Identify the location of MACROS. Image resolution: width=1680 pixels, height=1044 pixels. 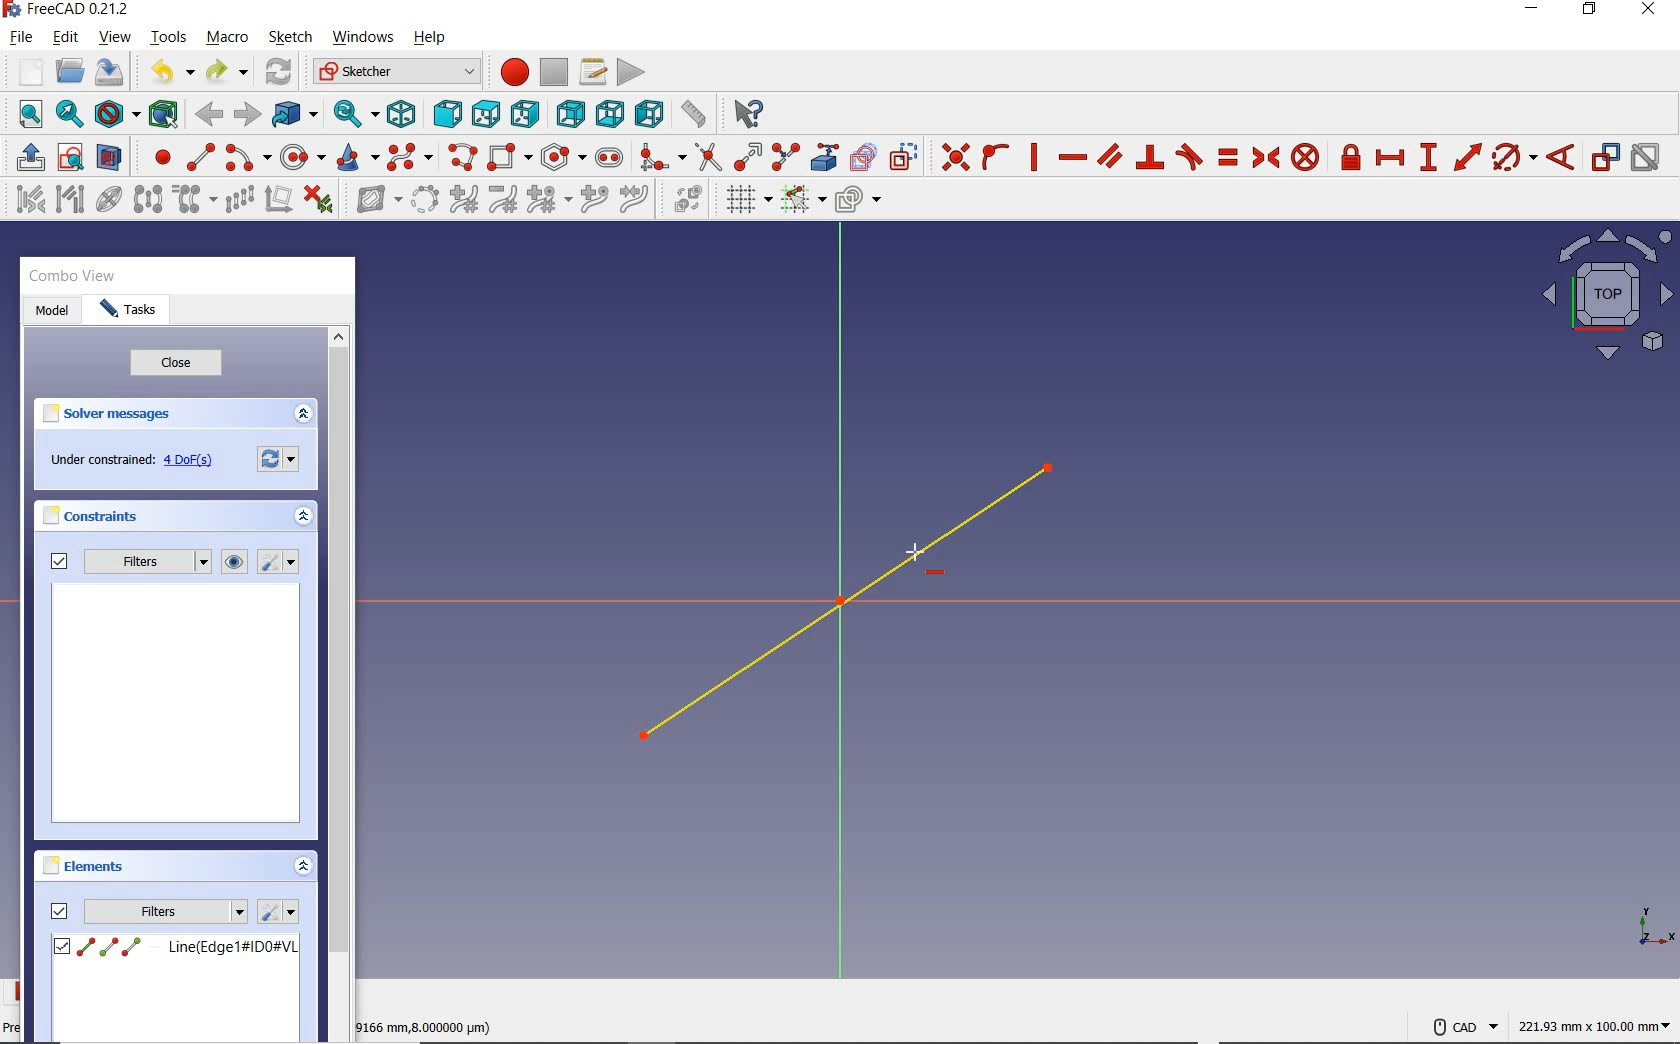
(593, 71).